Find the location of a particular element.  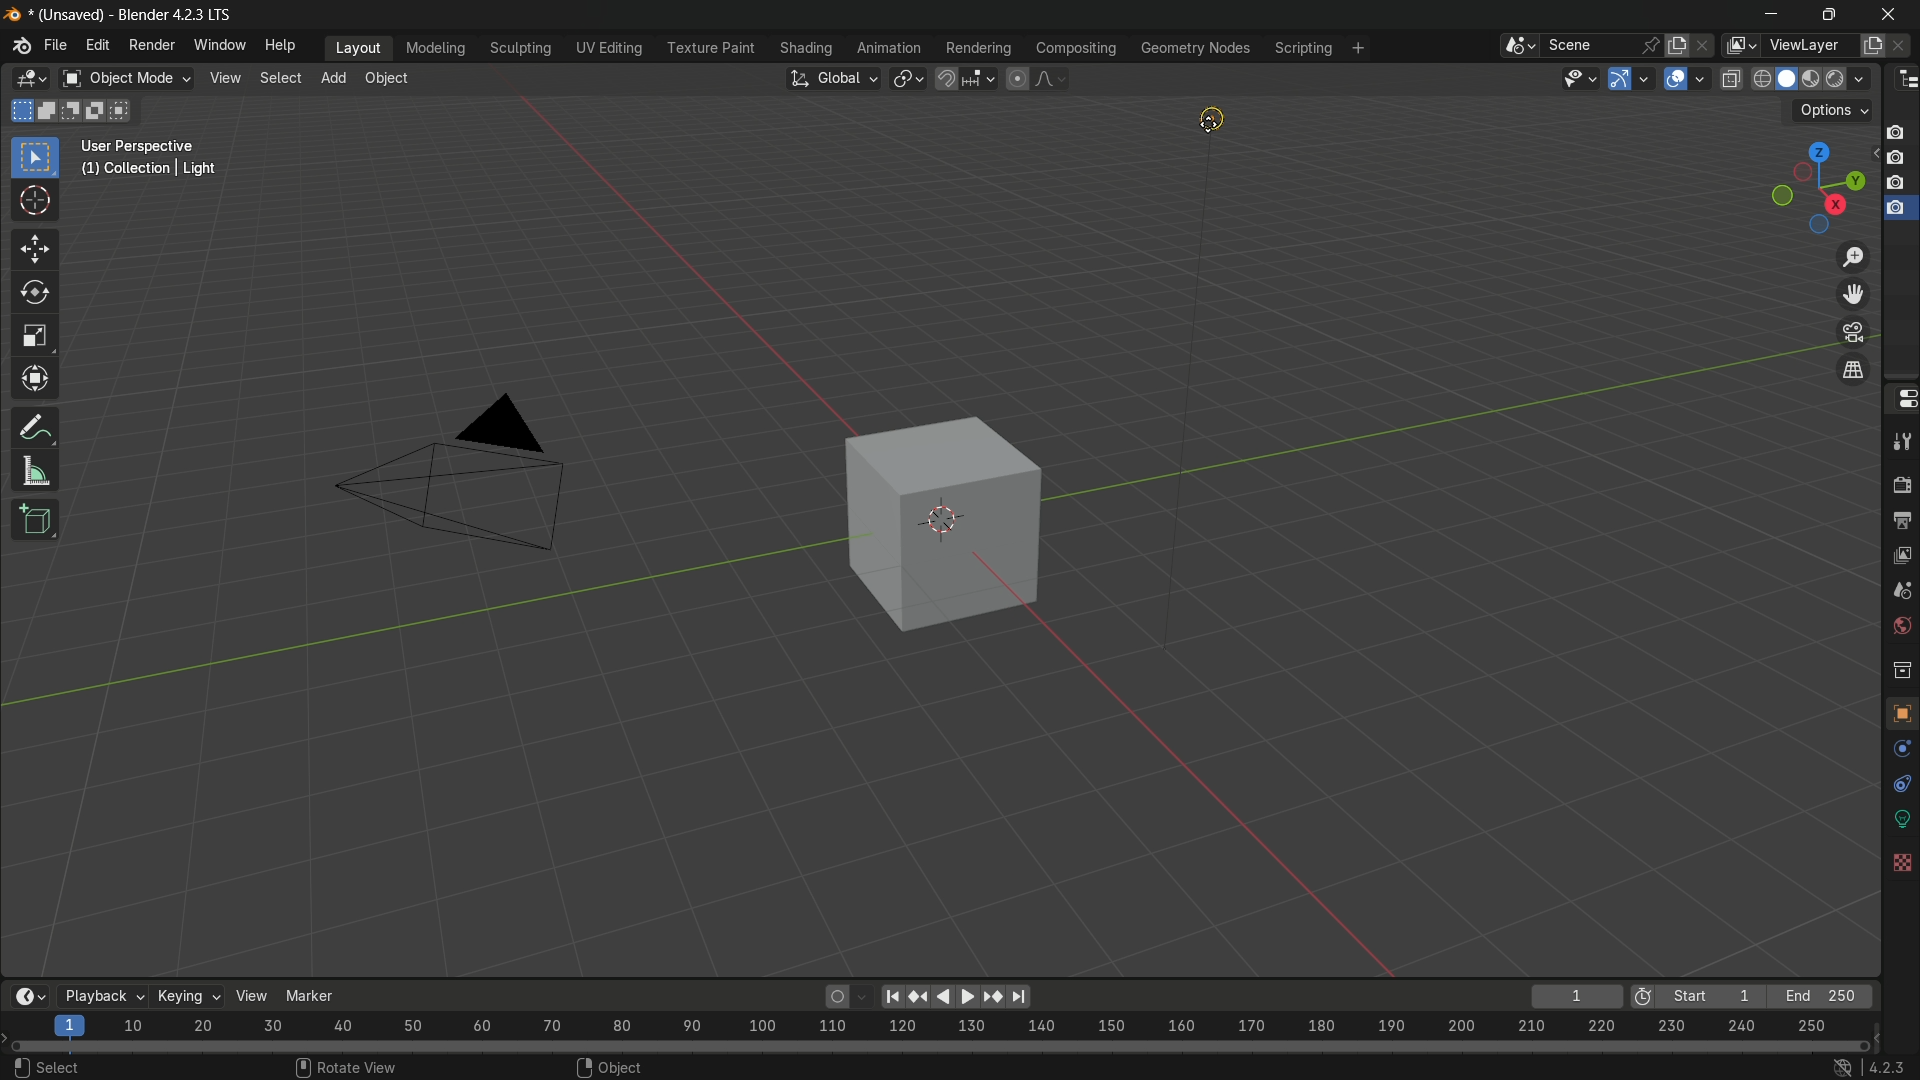

particles is located at coordinates (1900, 787).